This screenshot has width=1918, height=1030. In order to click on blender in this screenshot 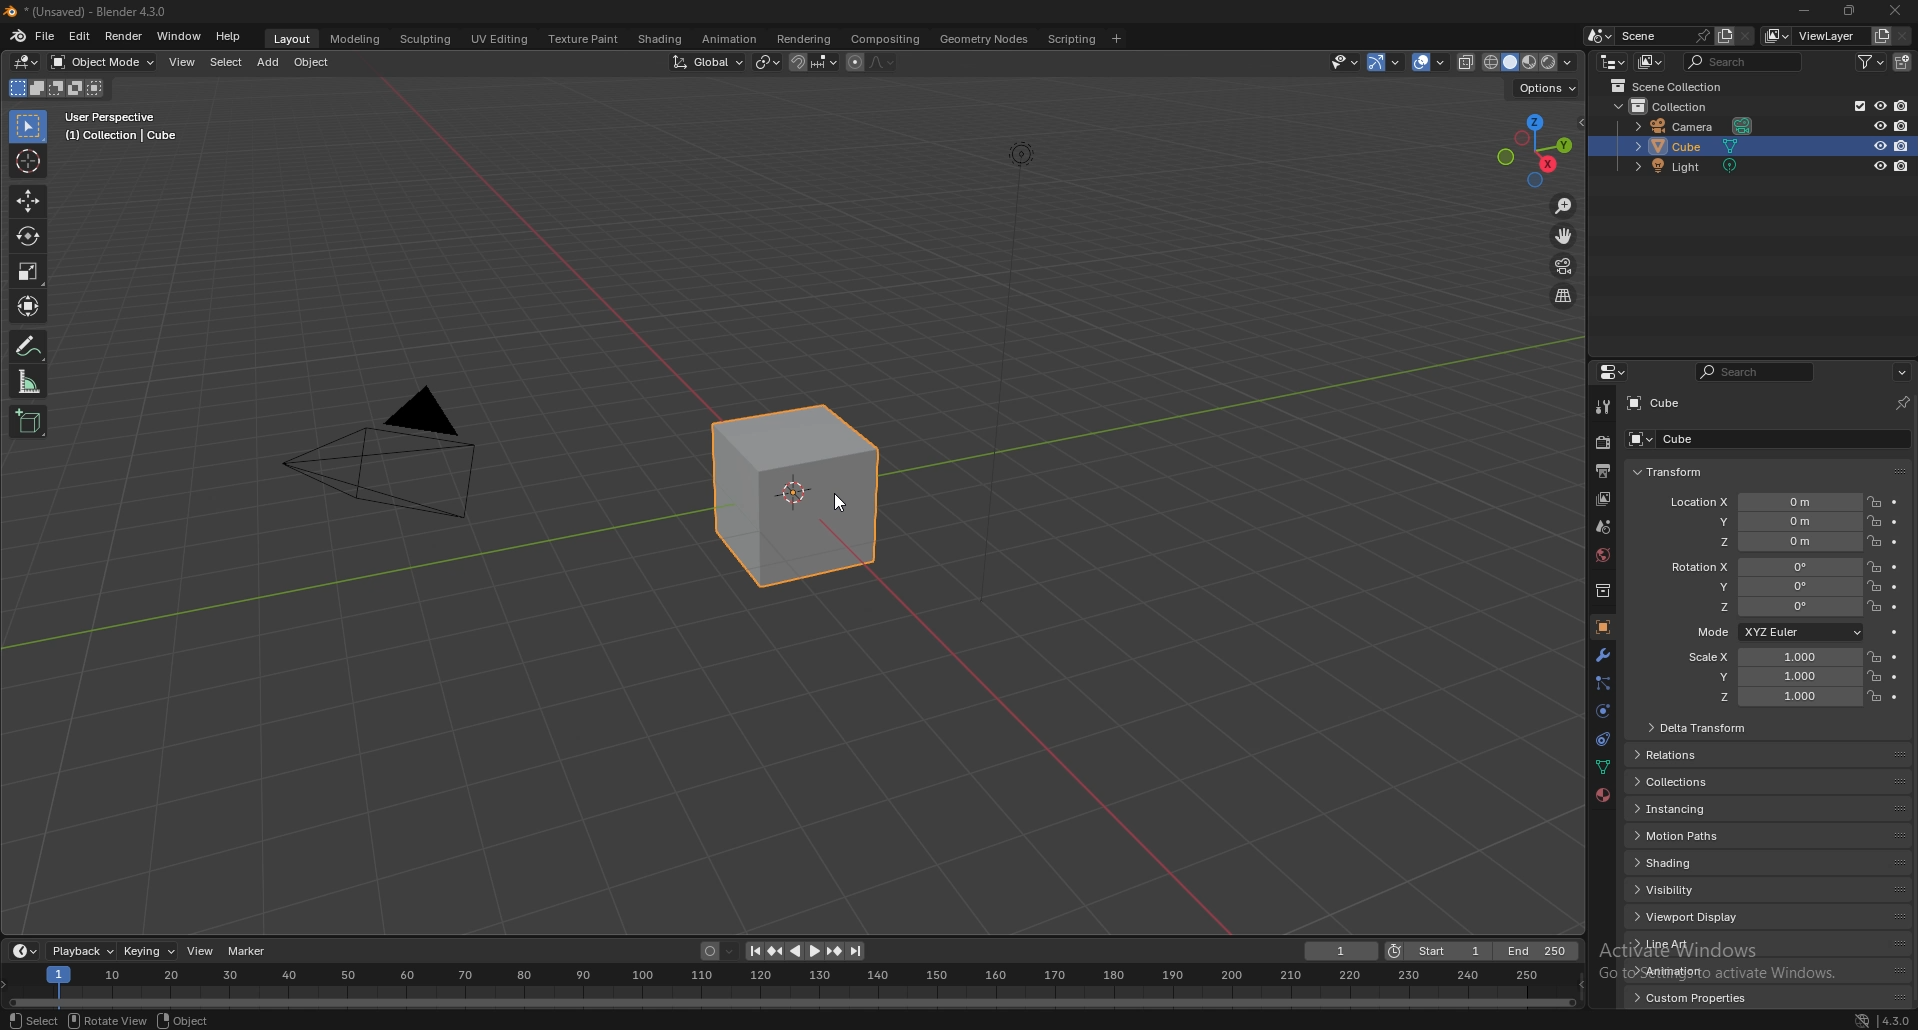, I will do `click(16, 36)`.